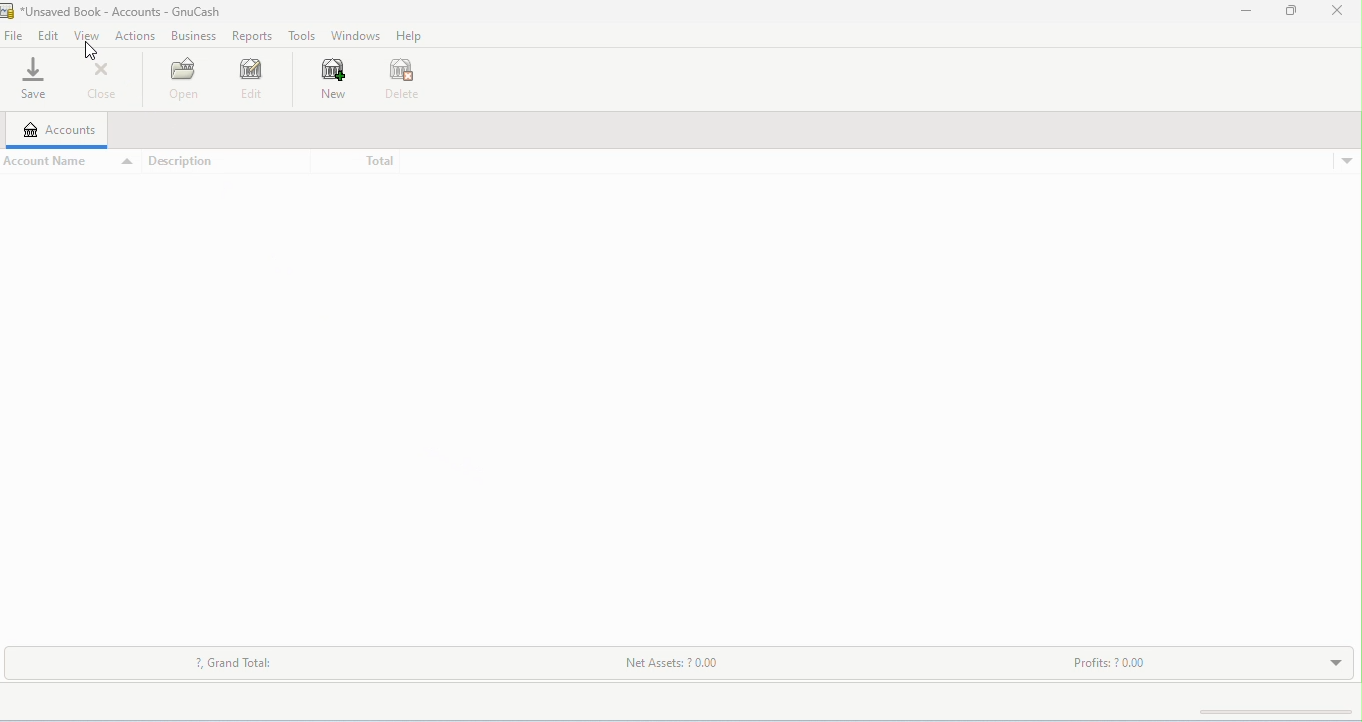 The width and height of the screenshot is (1362, 722). What do you see at coordinates (375, 161) in the screenshot?
I see `total` at bounding box center [375, 161].